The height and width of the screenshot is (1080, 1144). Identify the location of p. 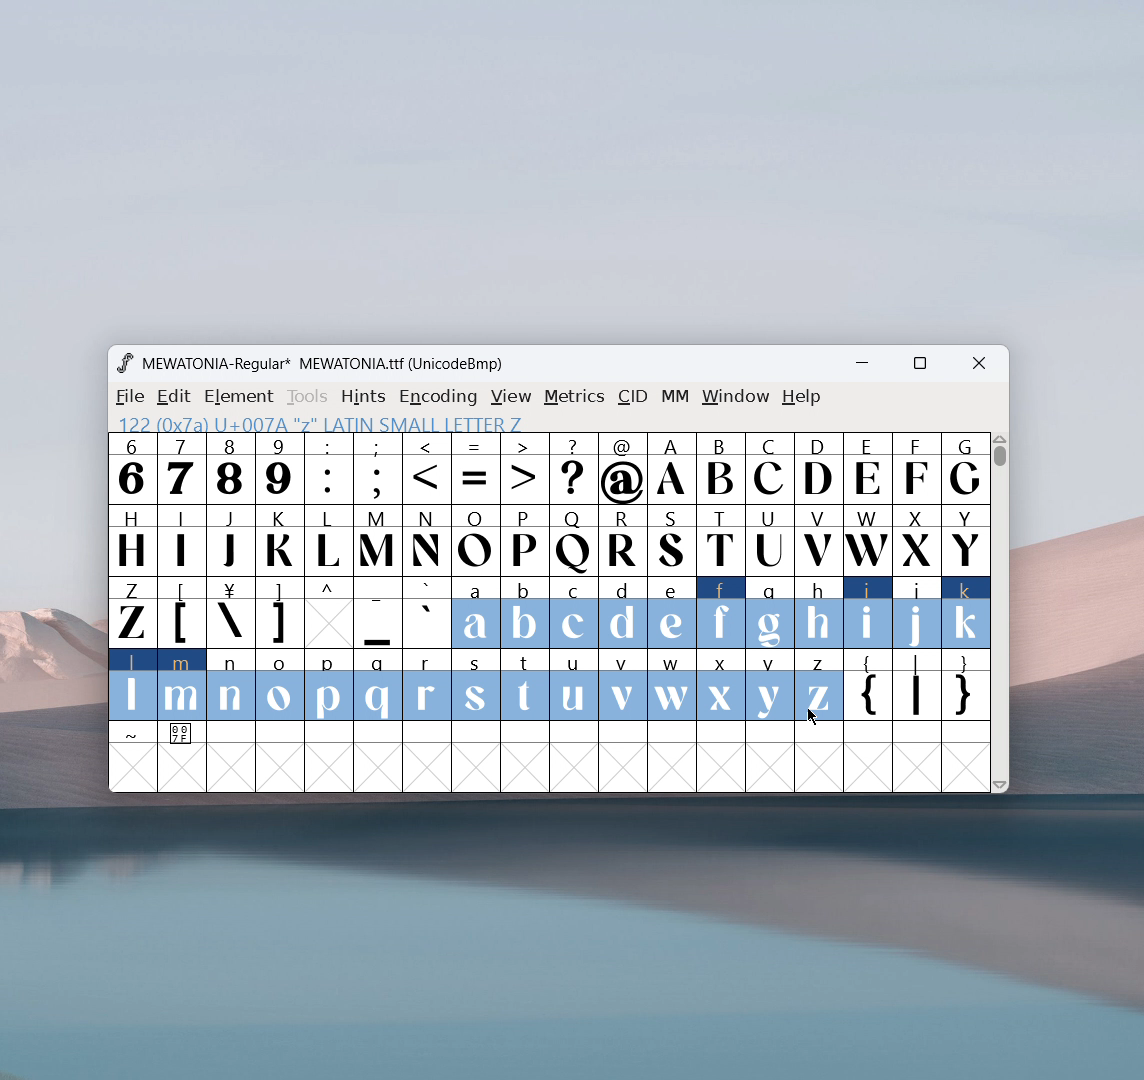
(331, 686).